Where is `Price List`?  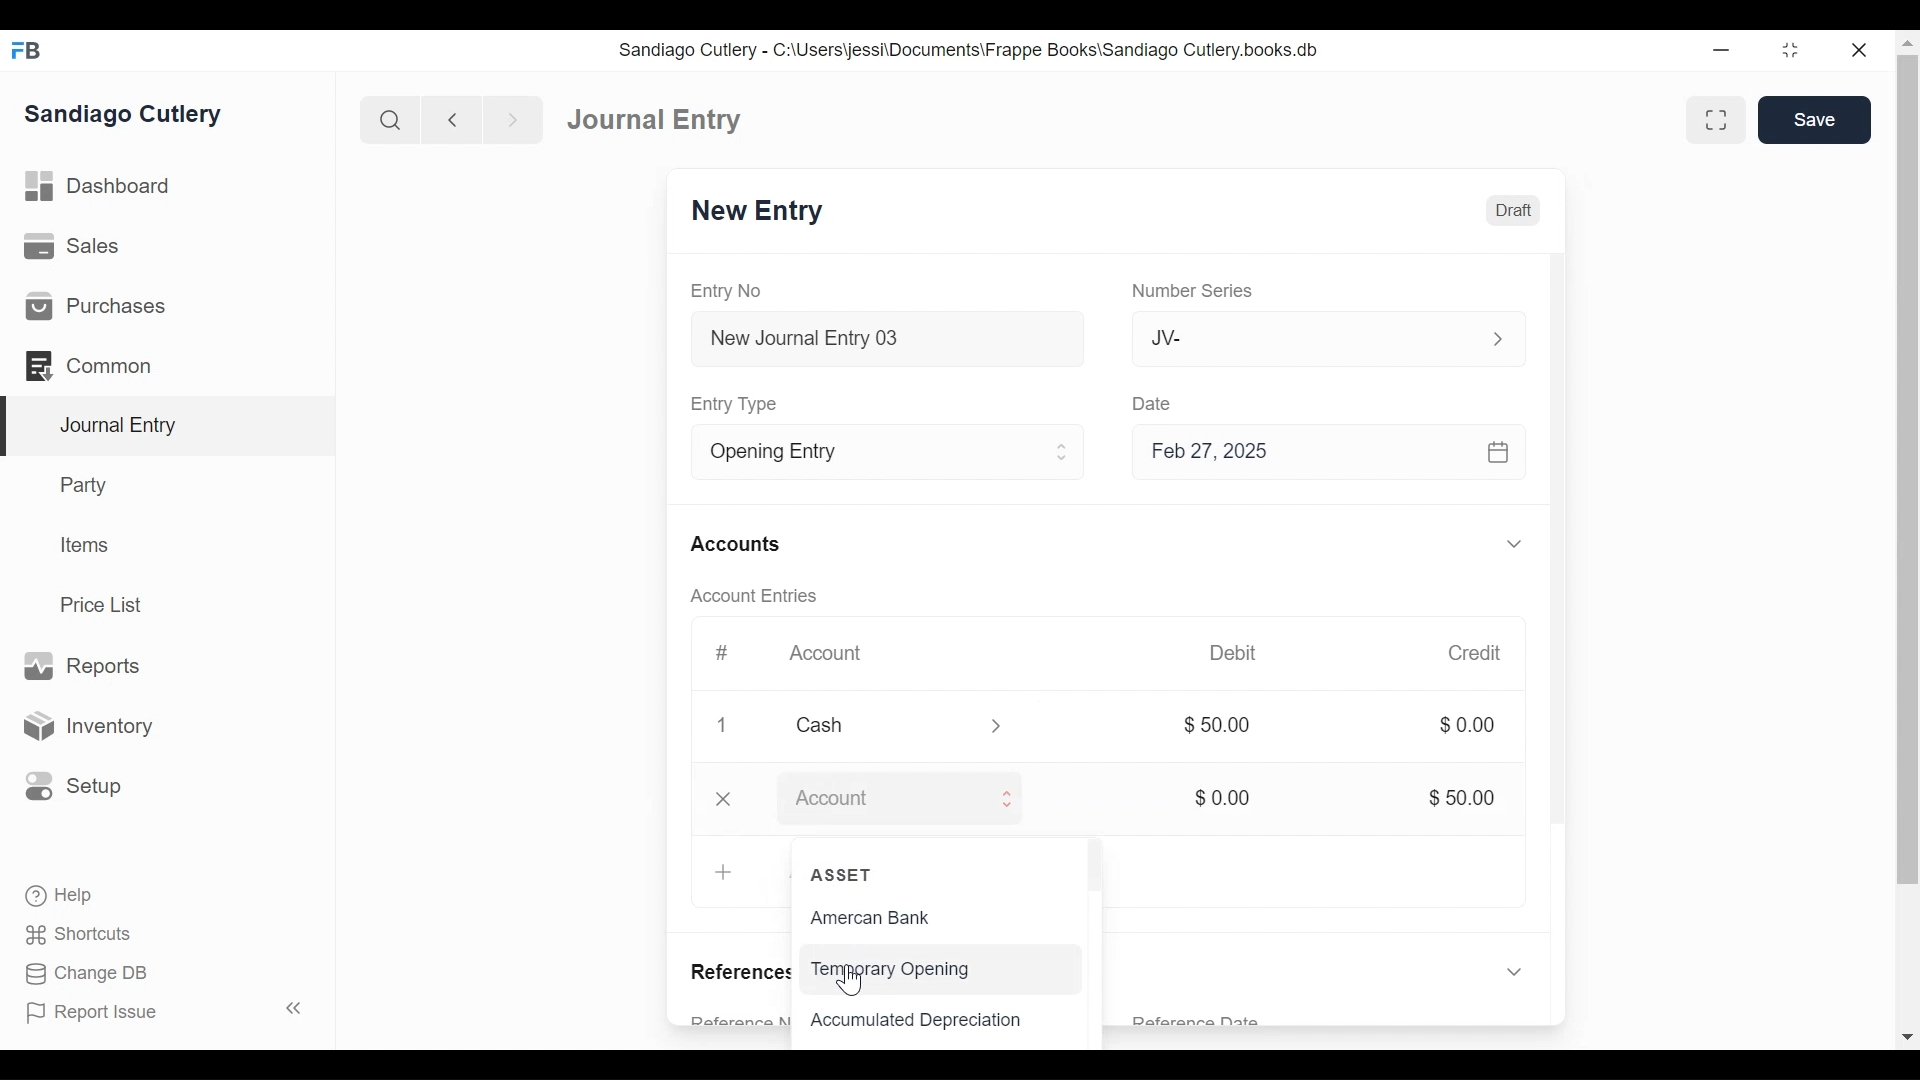 Price List is located at coordinates (105, 604).